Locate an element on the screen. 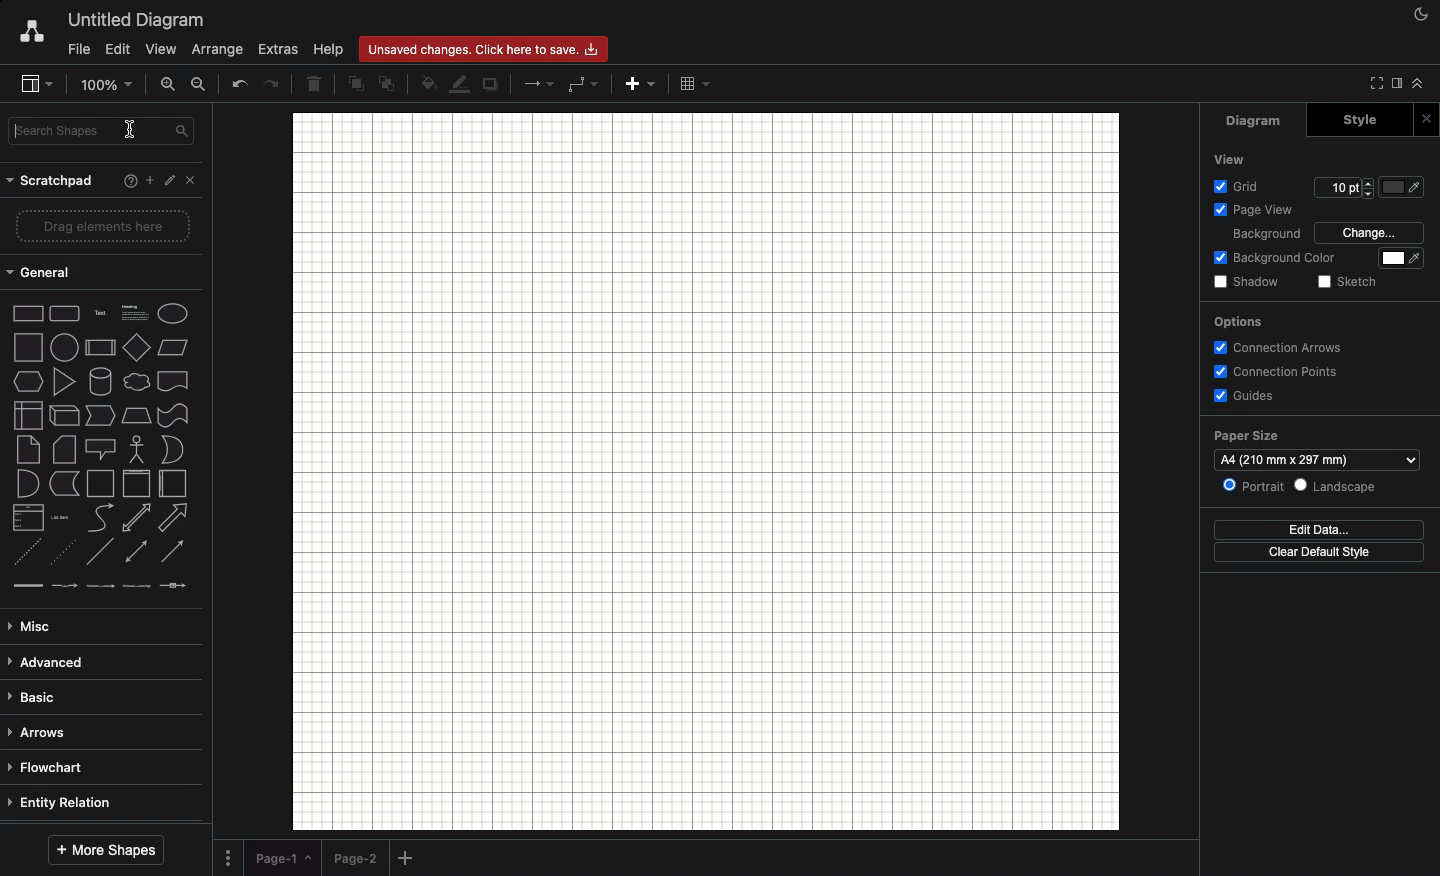 The width and height of the screenshot is (1440, 876). Canvas is located at coordinates (706, 471).